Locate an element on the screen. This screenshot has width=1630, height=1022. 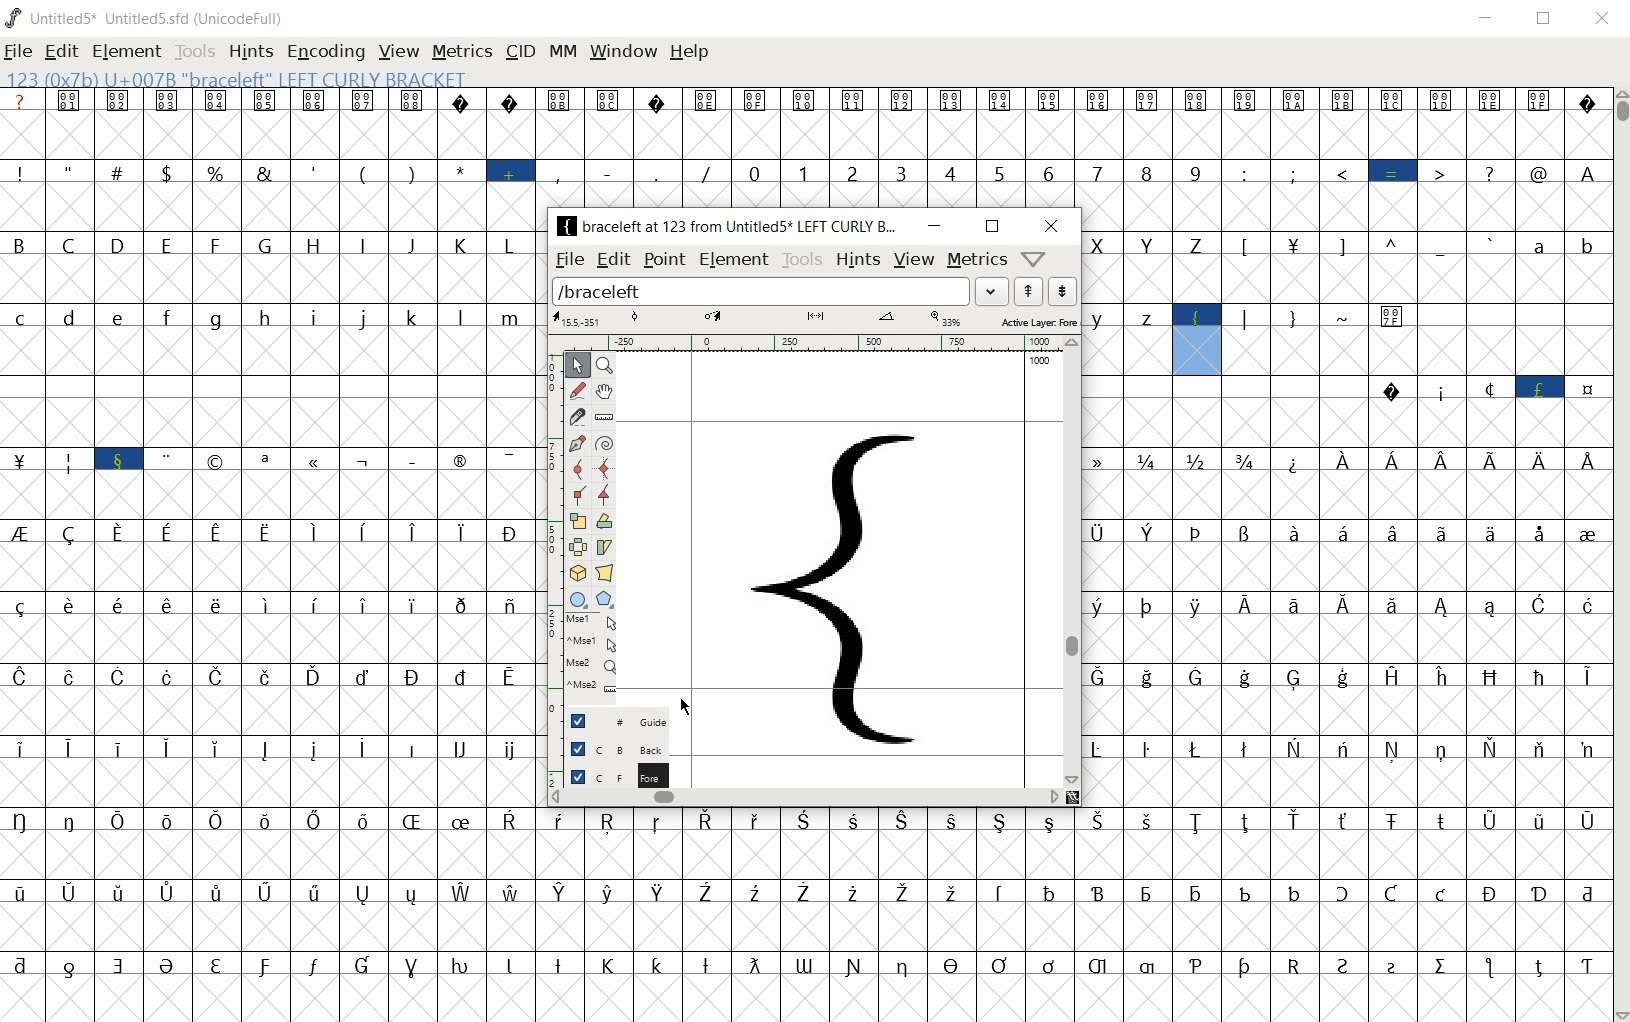
scrollbar is located at coordinates (1620, 554).